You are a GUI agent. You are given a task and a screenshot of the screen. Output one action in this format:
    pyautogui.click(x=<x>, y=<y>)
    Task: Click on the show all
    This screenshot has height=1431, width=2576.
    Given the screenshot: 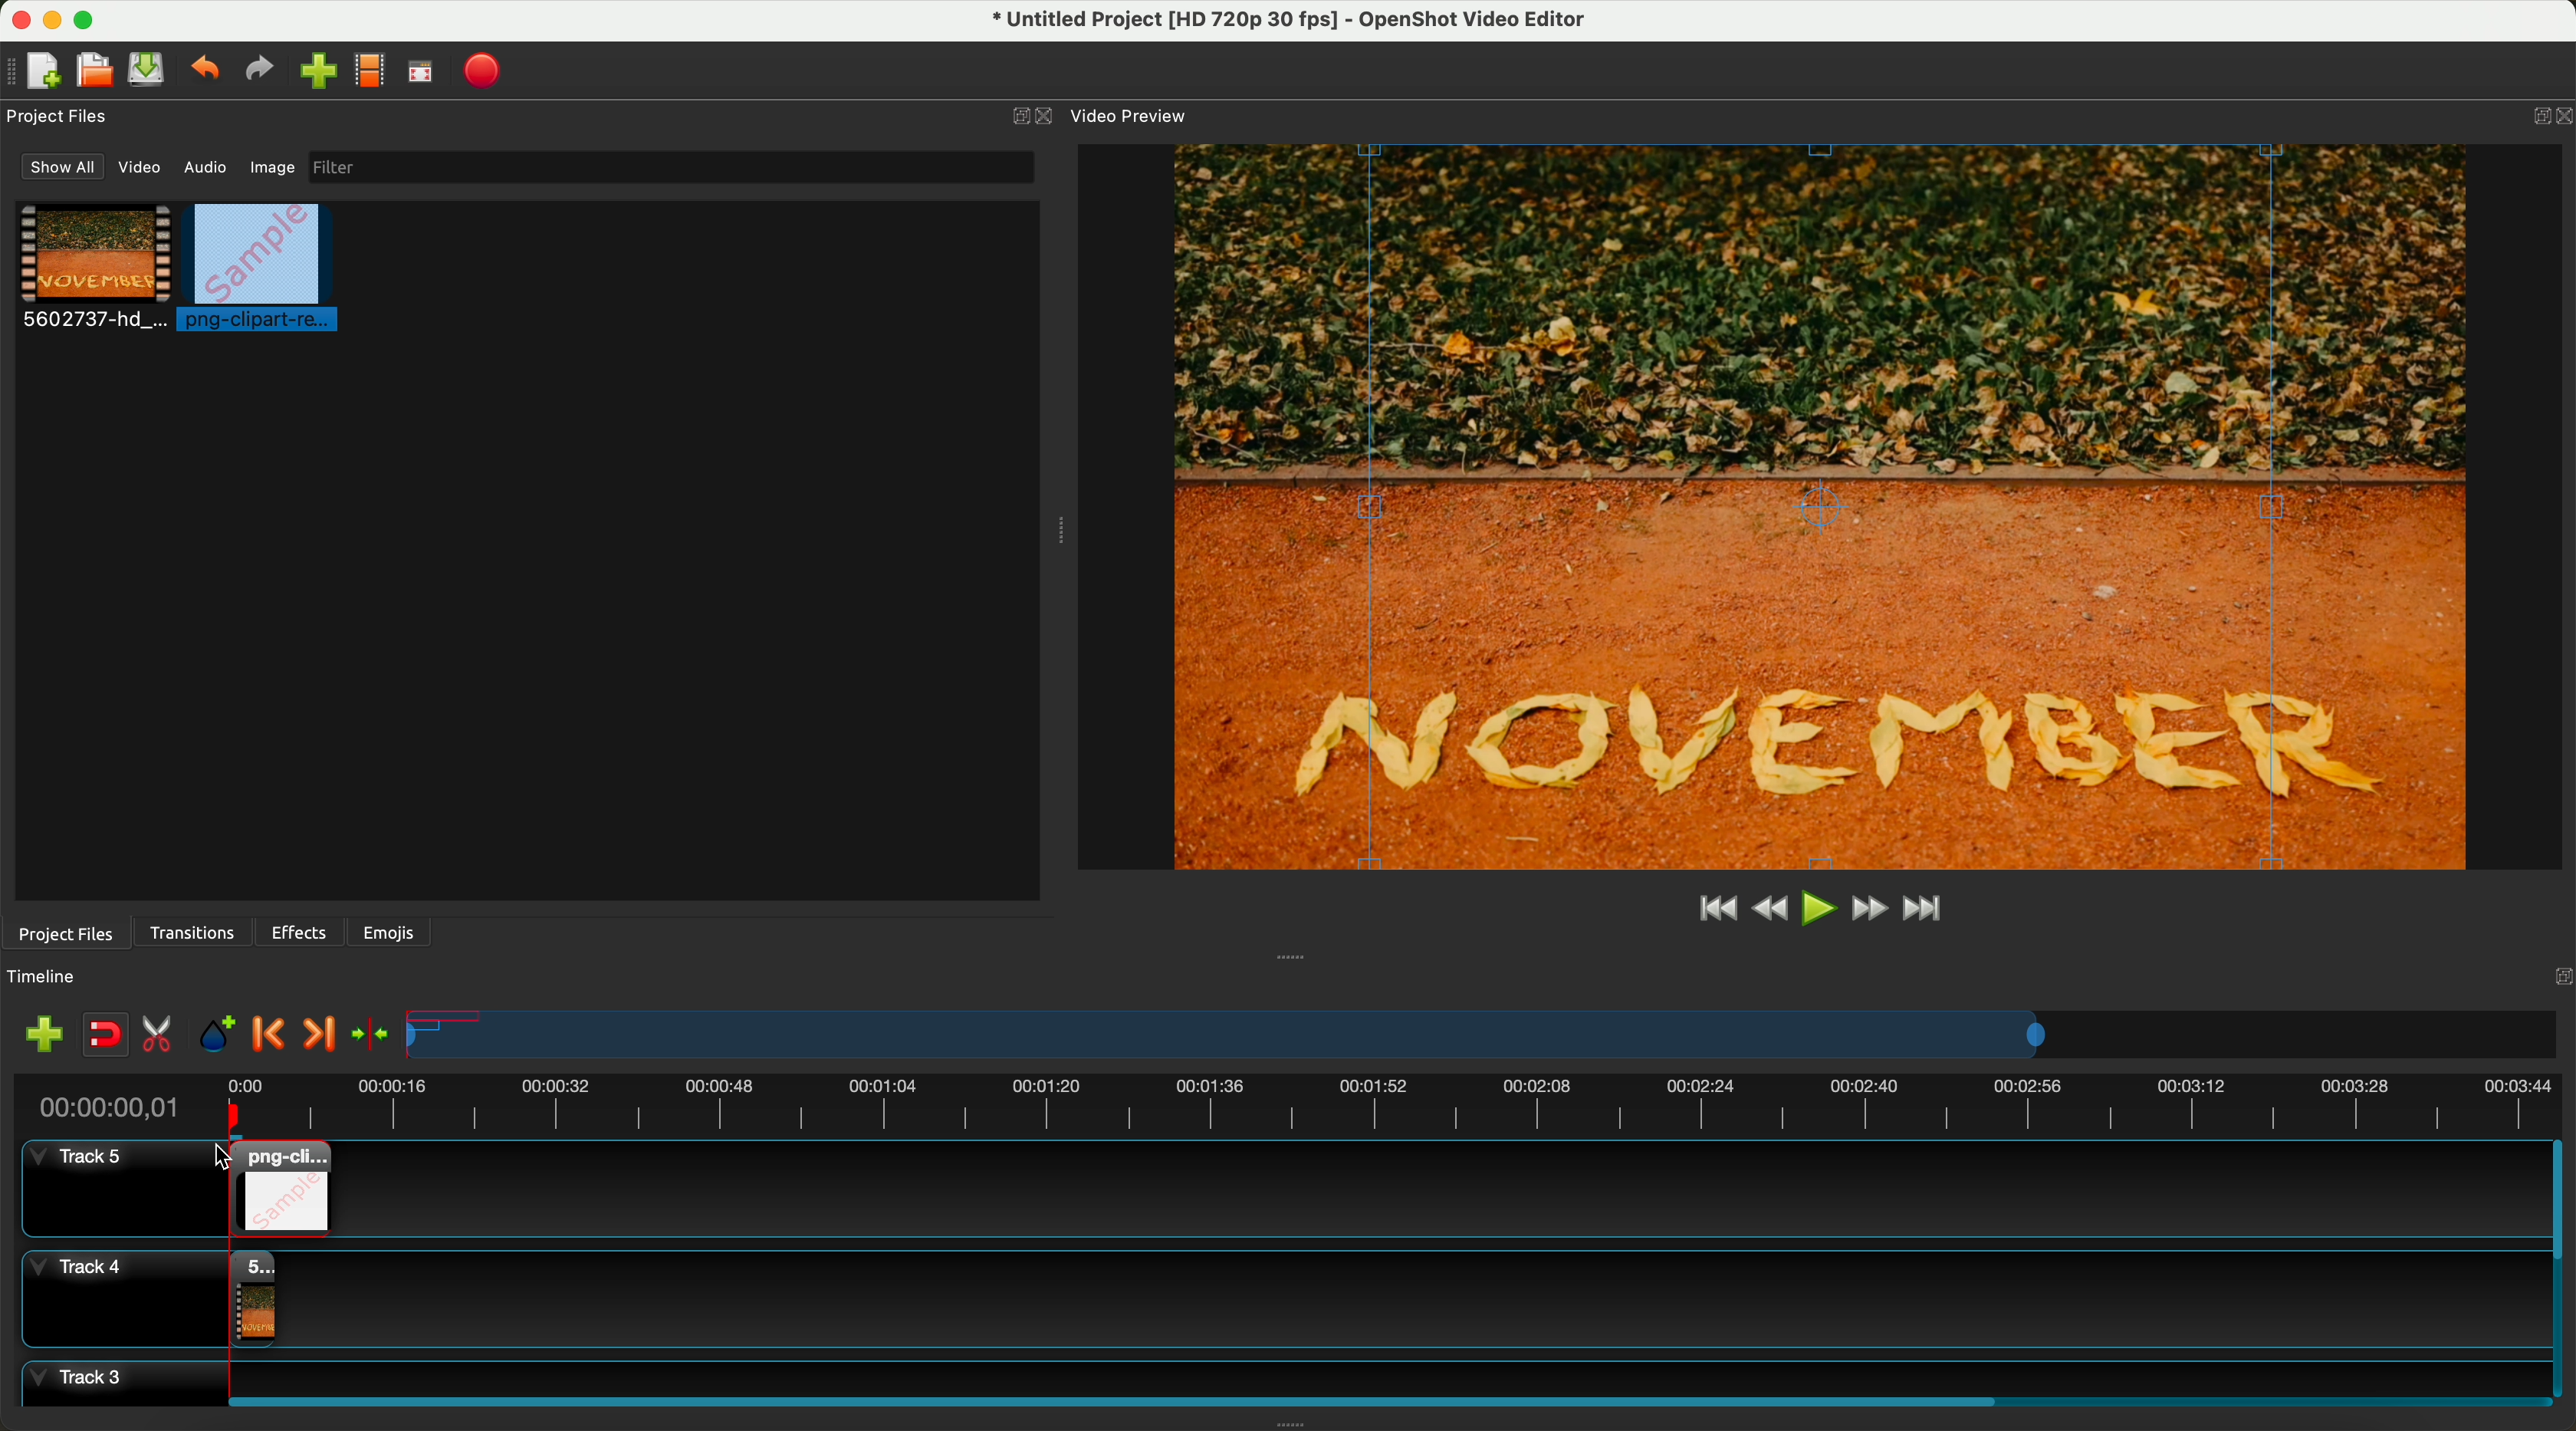 What is the action you would take?
    pyautogui.click(x=63, y=167)
    